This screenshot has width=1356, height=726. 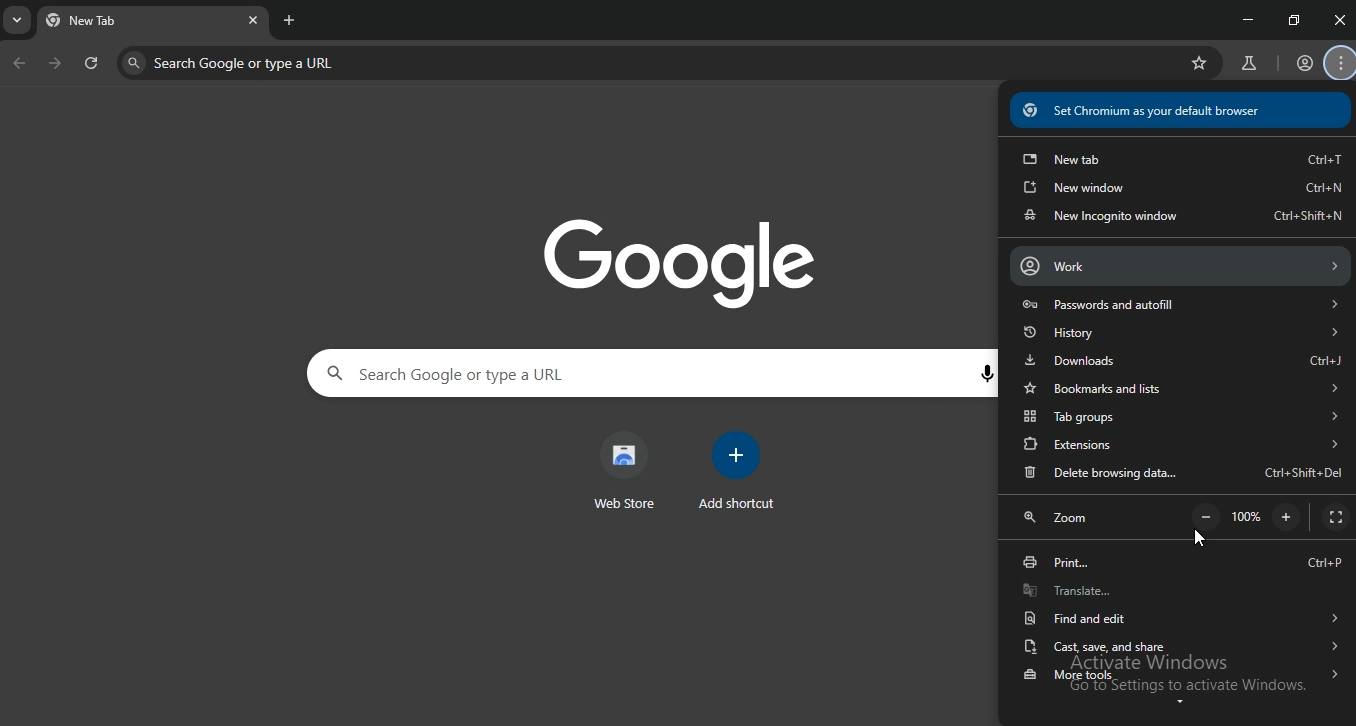 What do you see at coordinates (740, 471) in the screenshot?
I see `add shortcut` at bounding box center [740, 471].